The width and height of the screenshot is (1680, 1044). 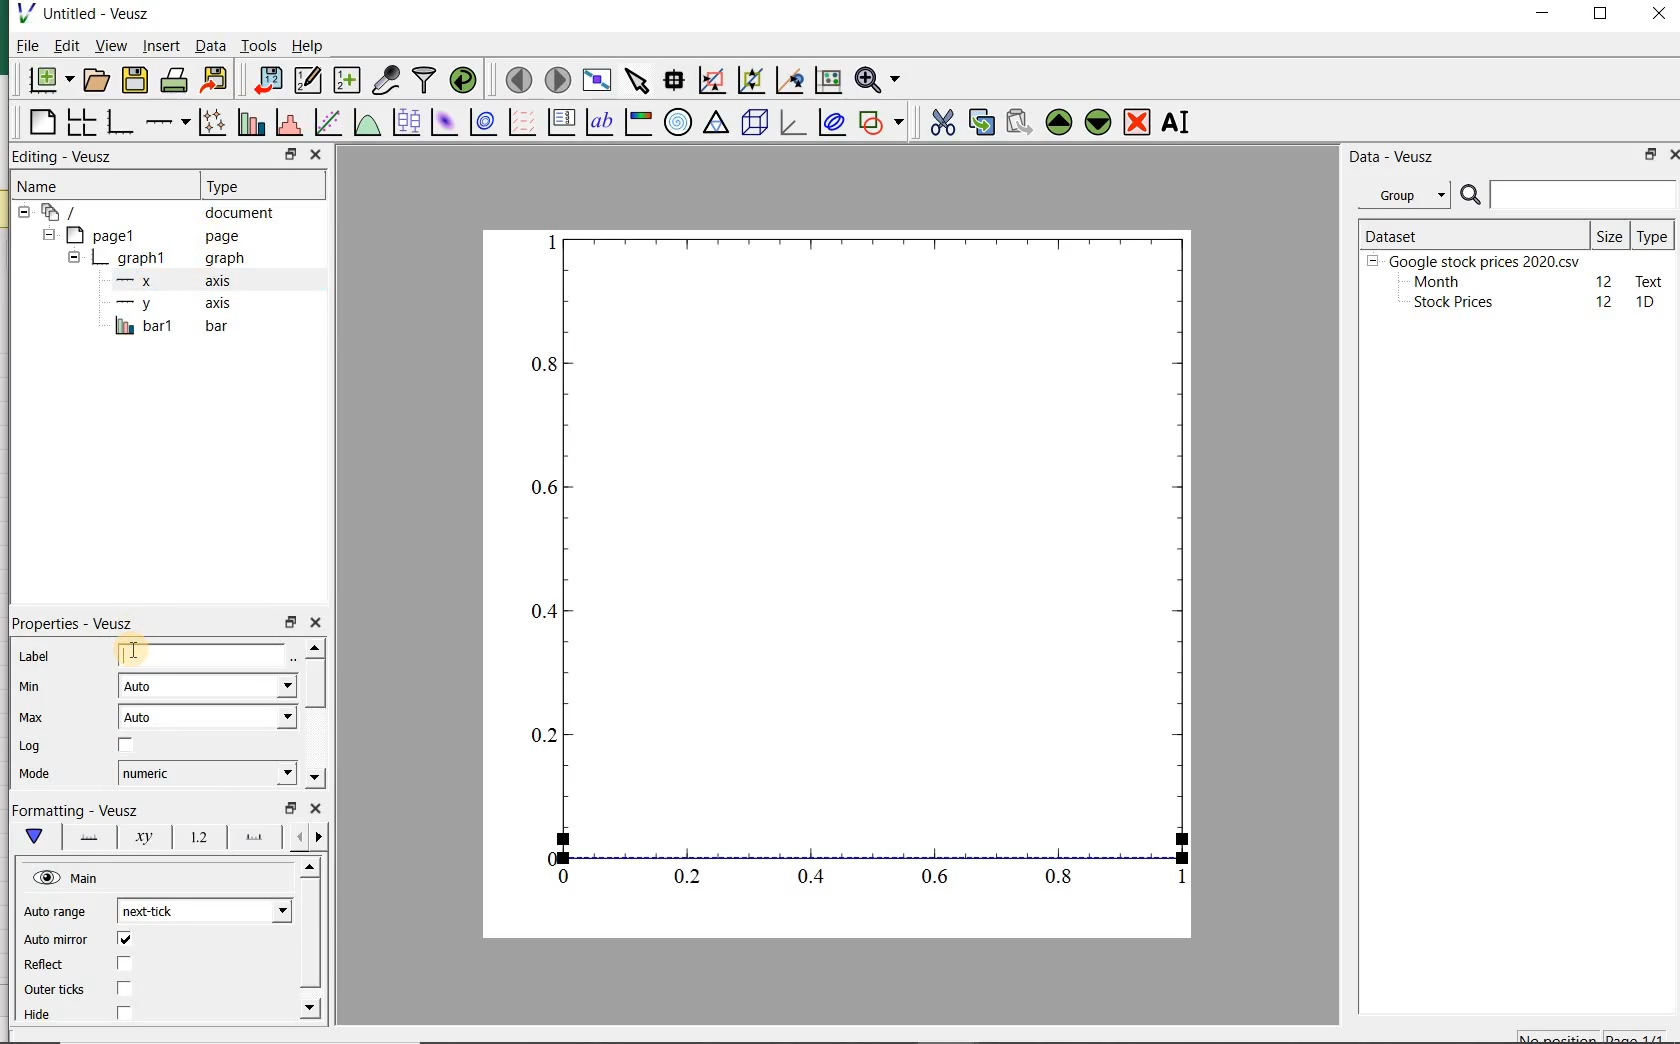 I want to click on scrollbar, so click(x=314, y=715).